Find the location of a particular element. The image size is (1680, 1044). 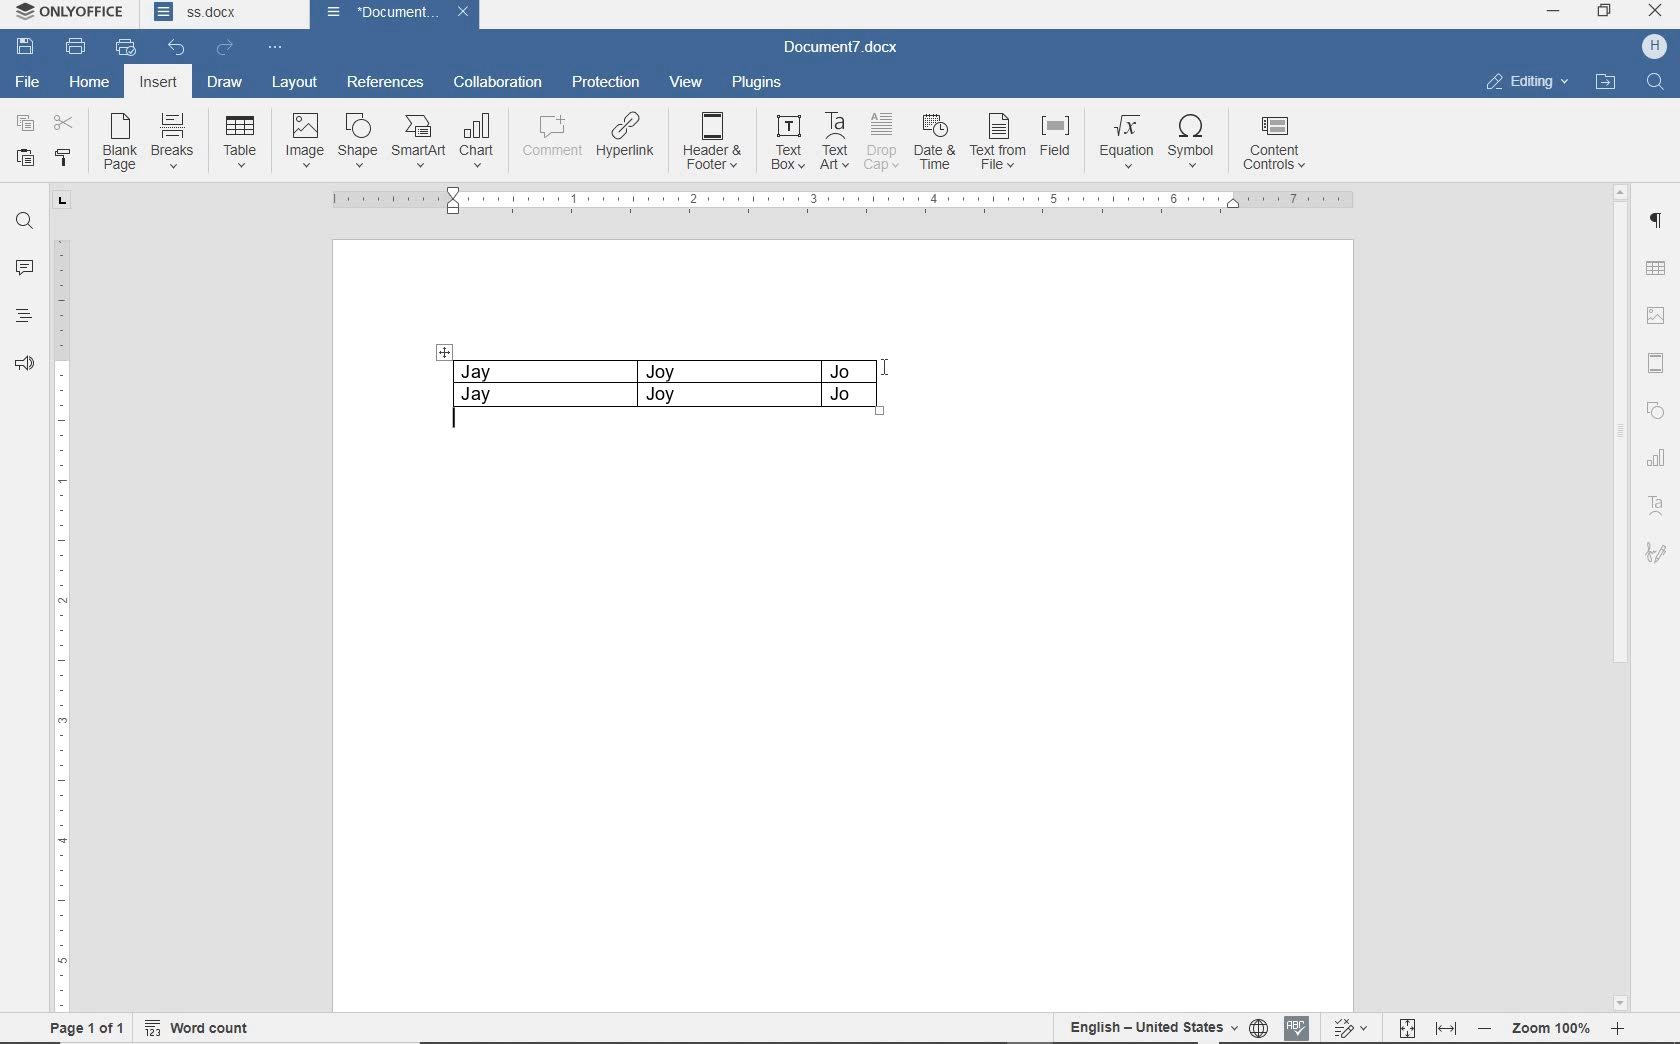

FIND is located at coordinates (24, 224).